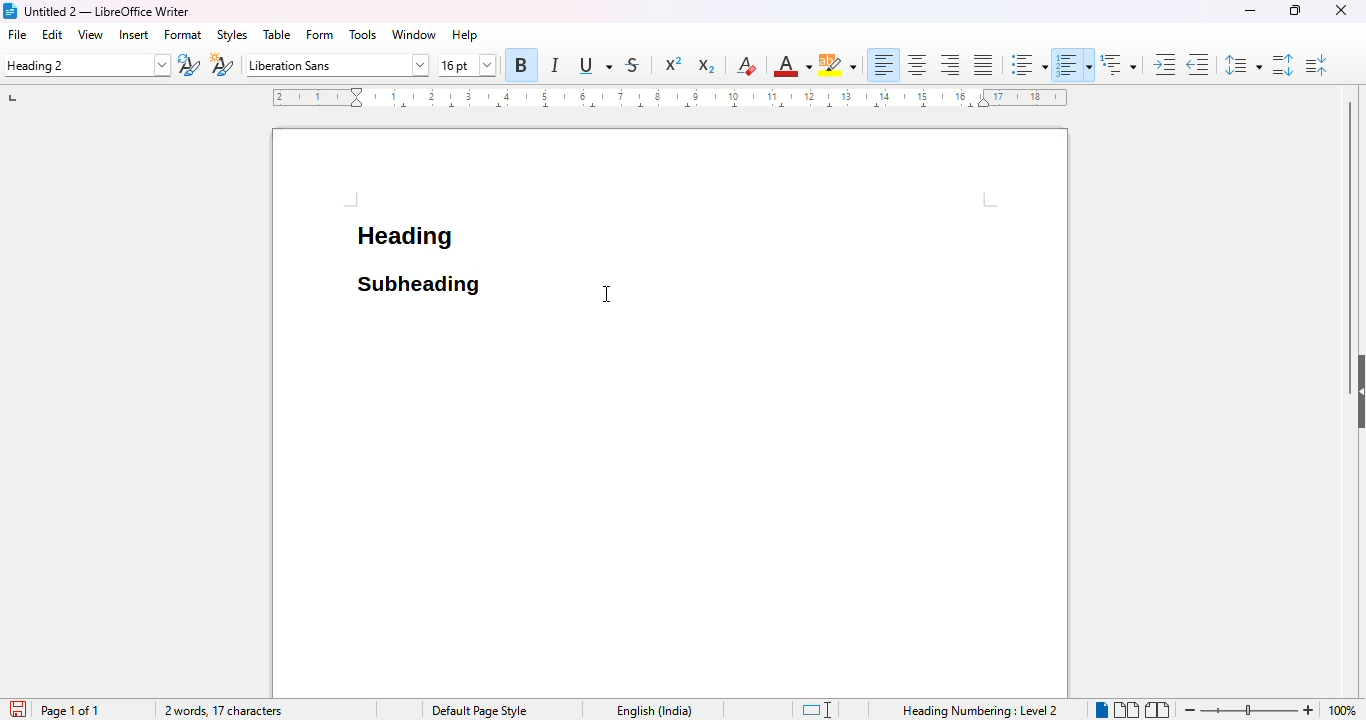  Describe the element at coordinates (363, 35) in the screenshot. I see `tools` at that location.